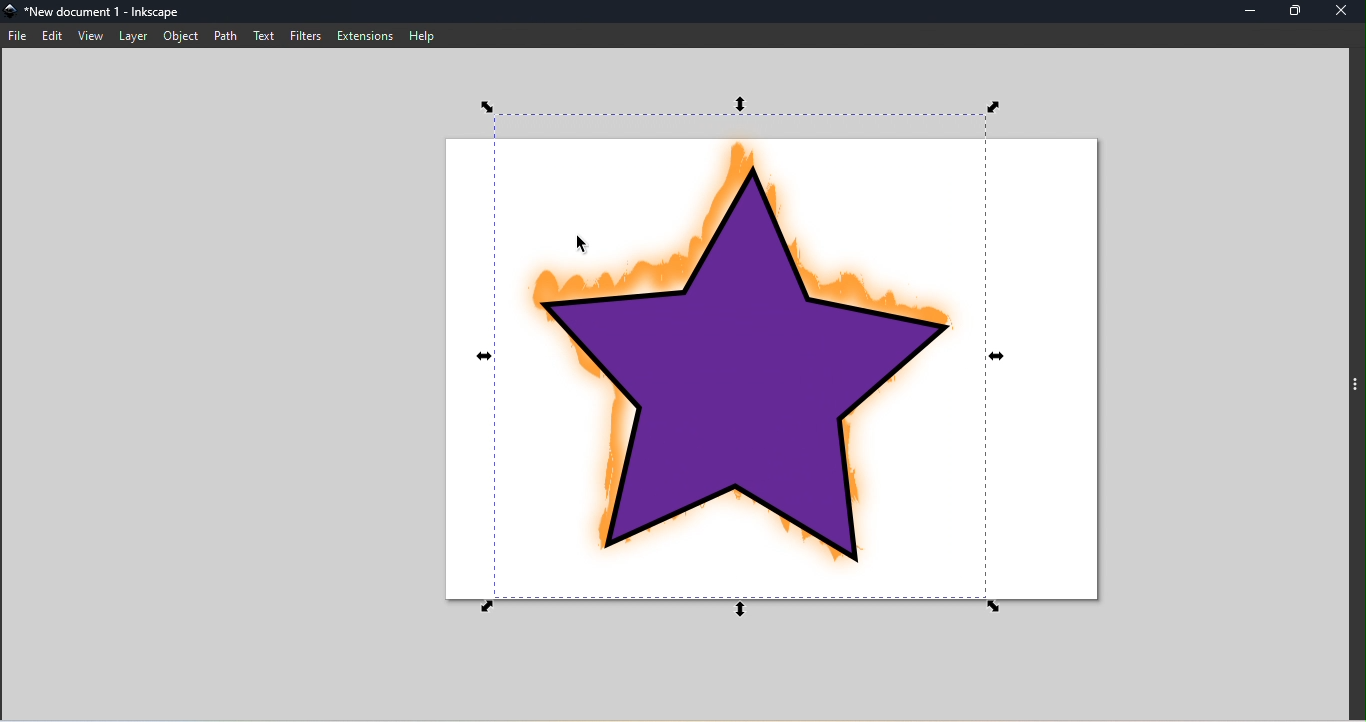 The image size is (1366, 722). Describe the element at coordinates (763, 368) in the screenshot. I see `Canvas with object star` at that location.